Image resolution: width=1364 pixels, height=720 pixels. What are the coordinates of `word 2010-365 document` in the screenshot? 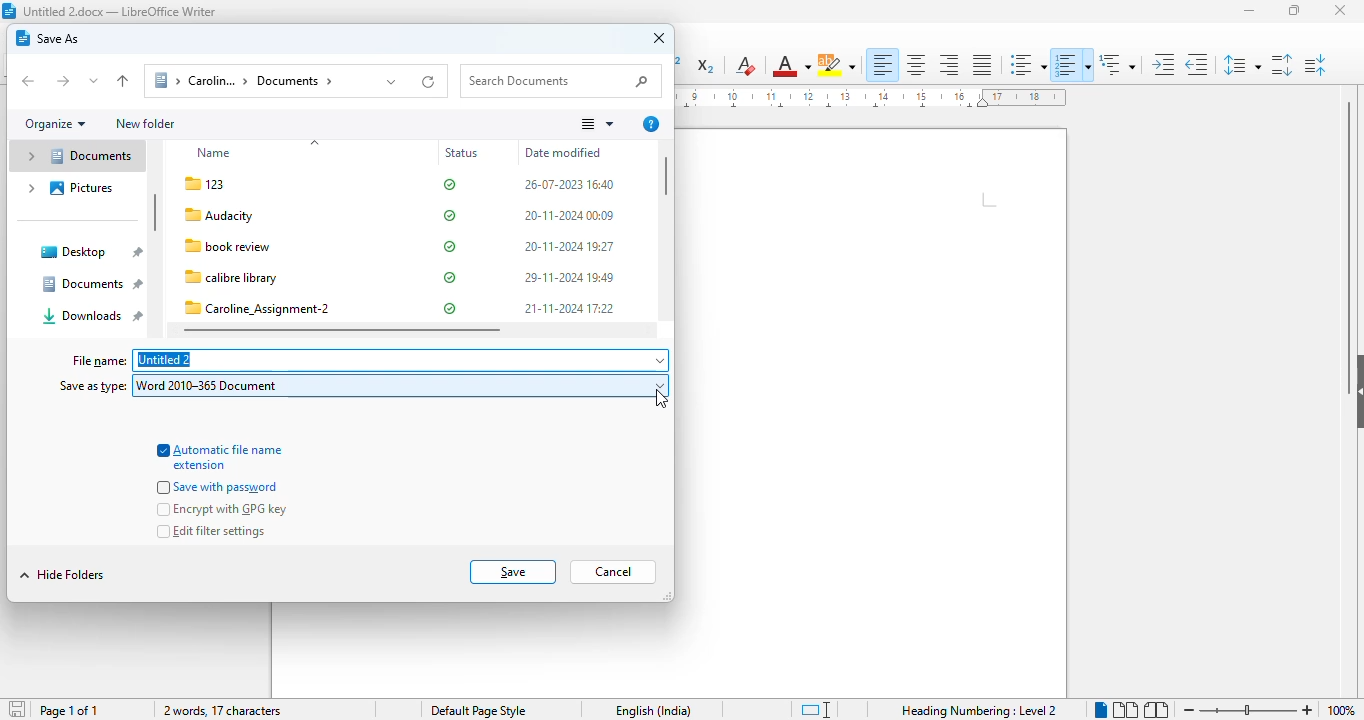 It's located at (401, 386).